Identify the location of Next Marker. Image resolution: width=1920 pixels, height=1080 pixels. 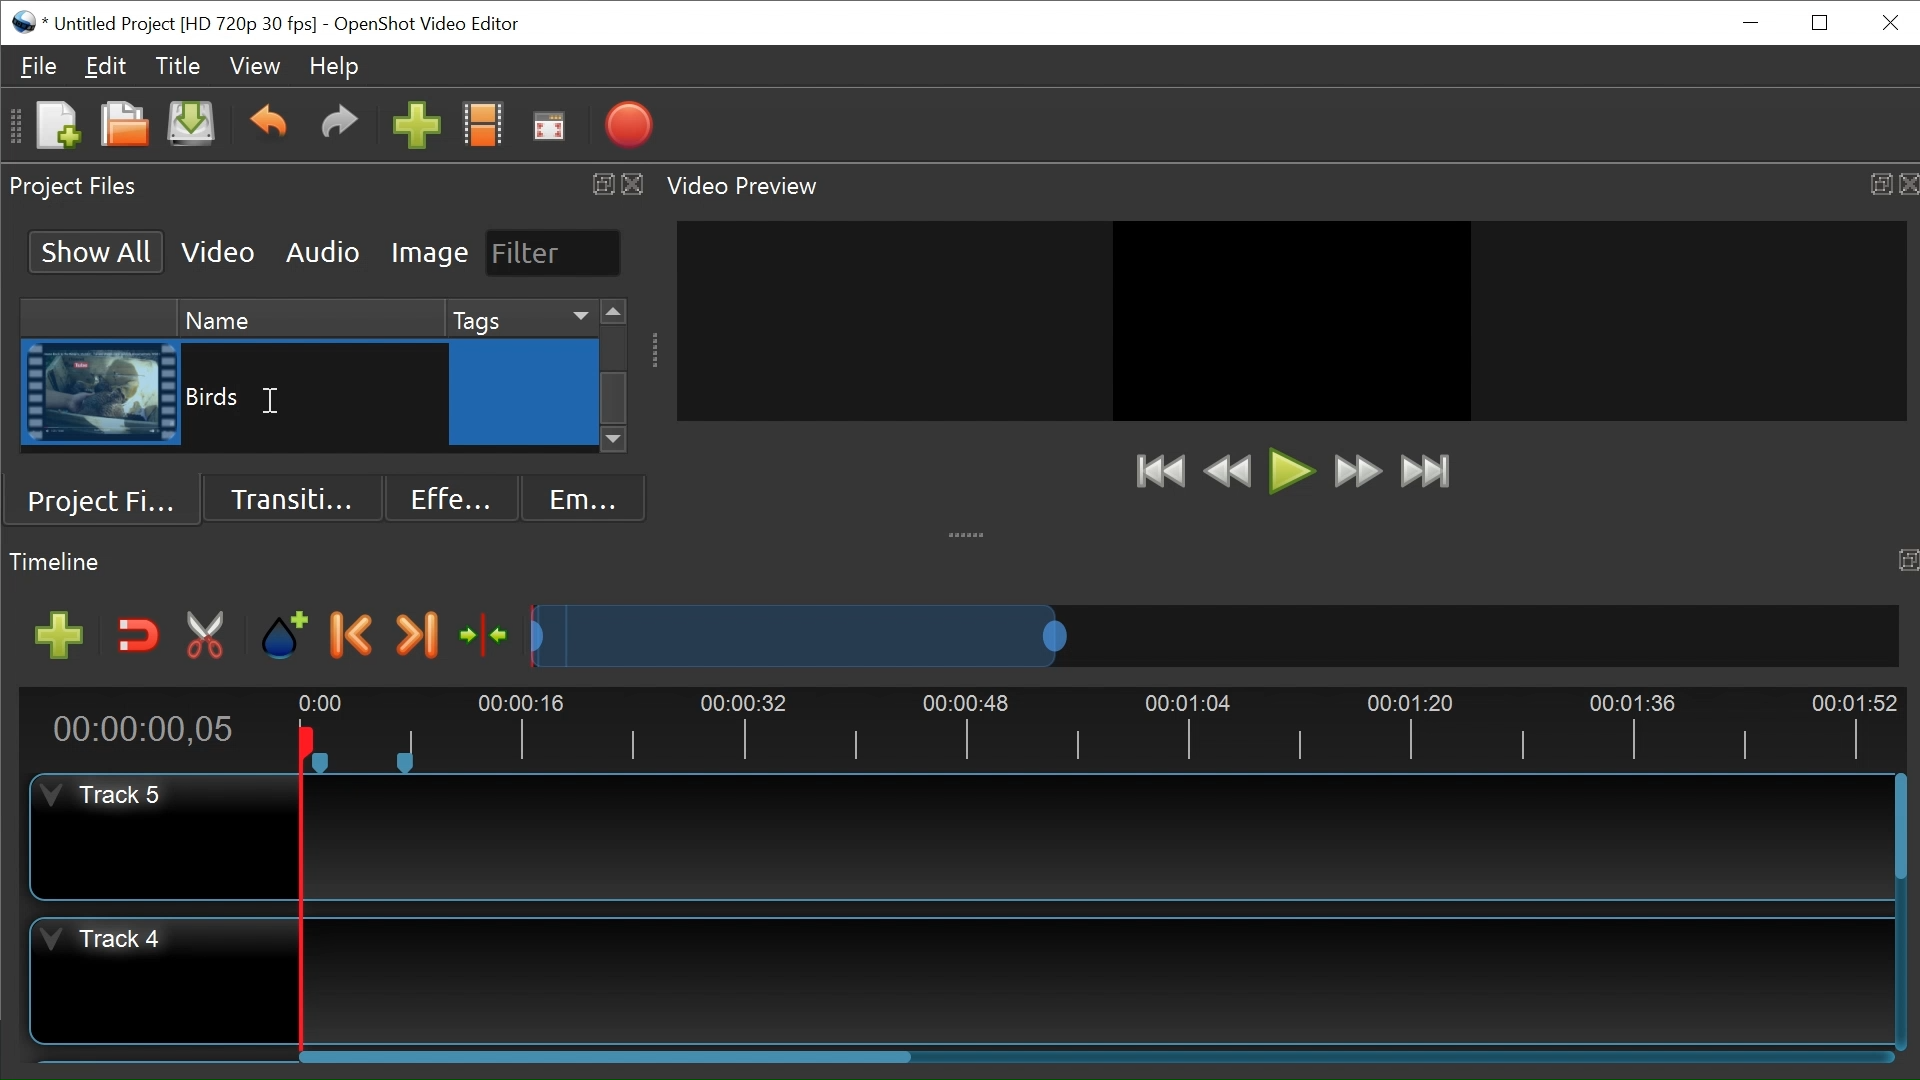
(417, 636).